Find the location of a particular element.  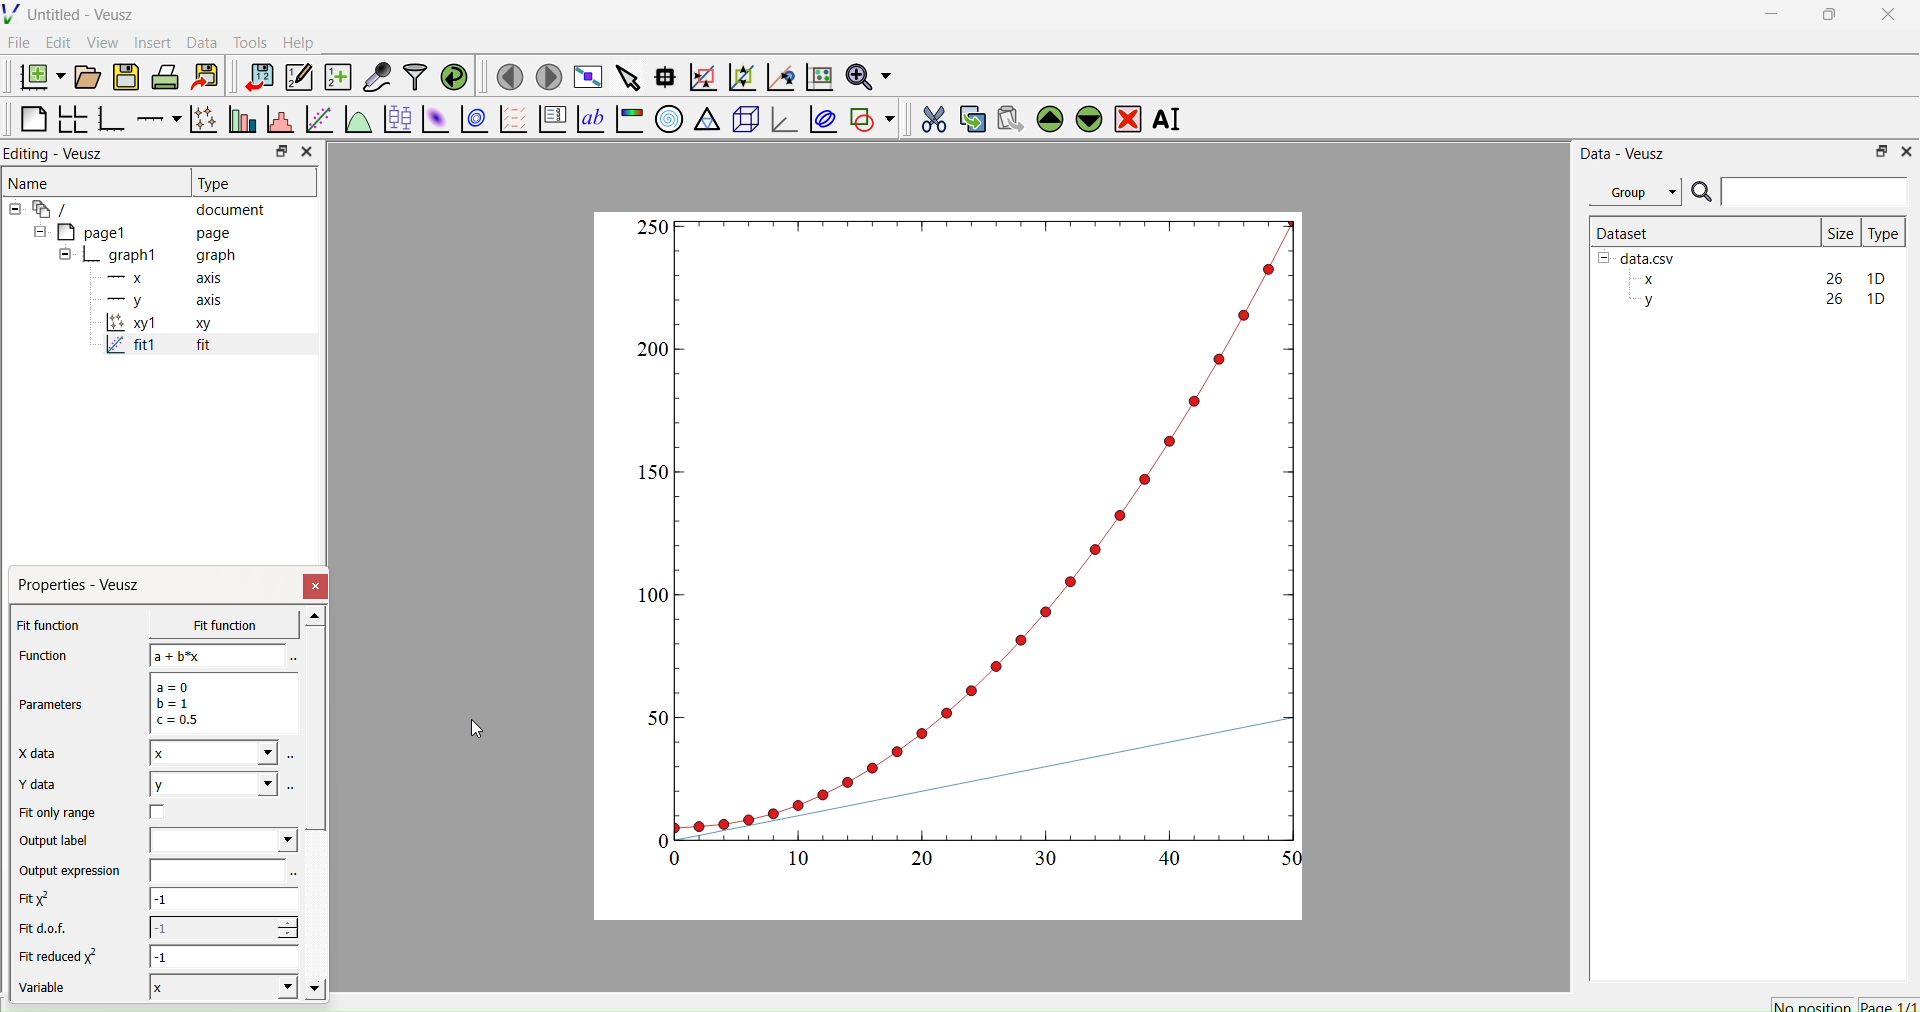

Image color bar is located at coordinates (627, 119).